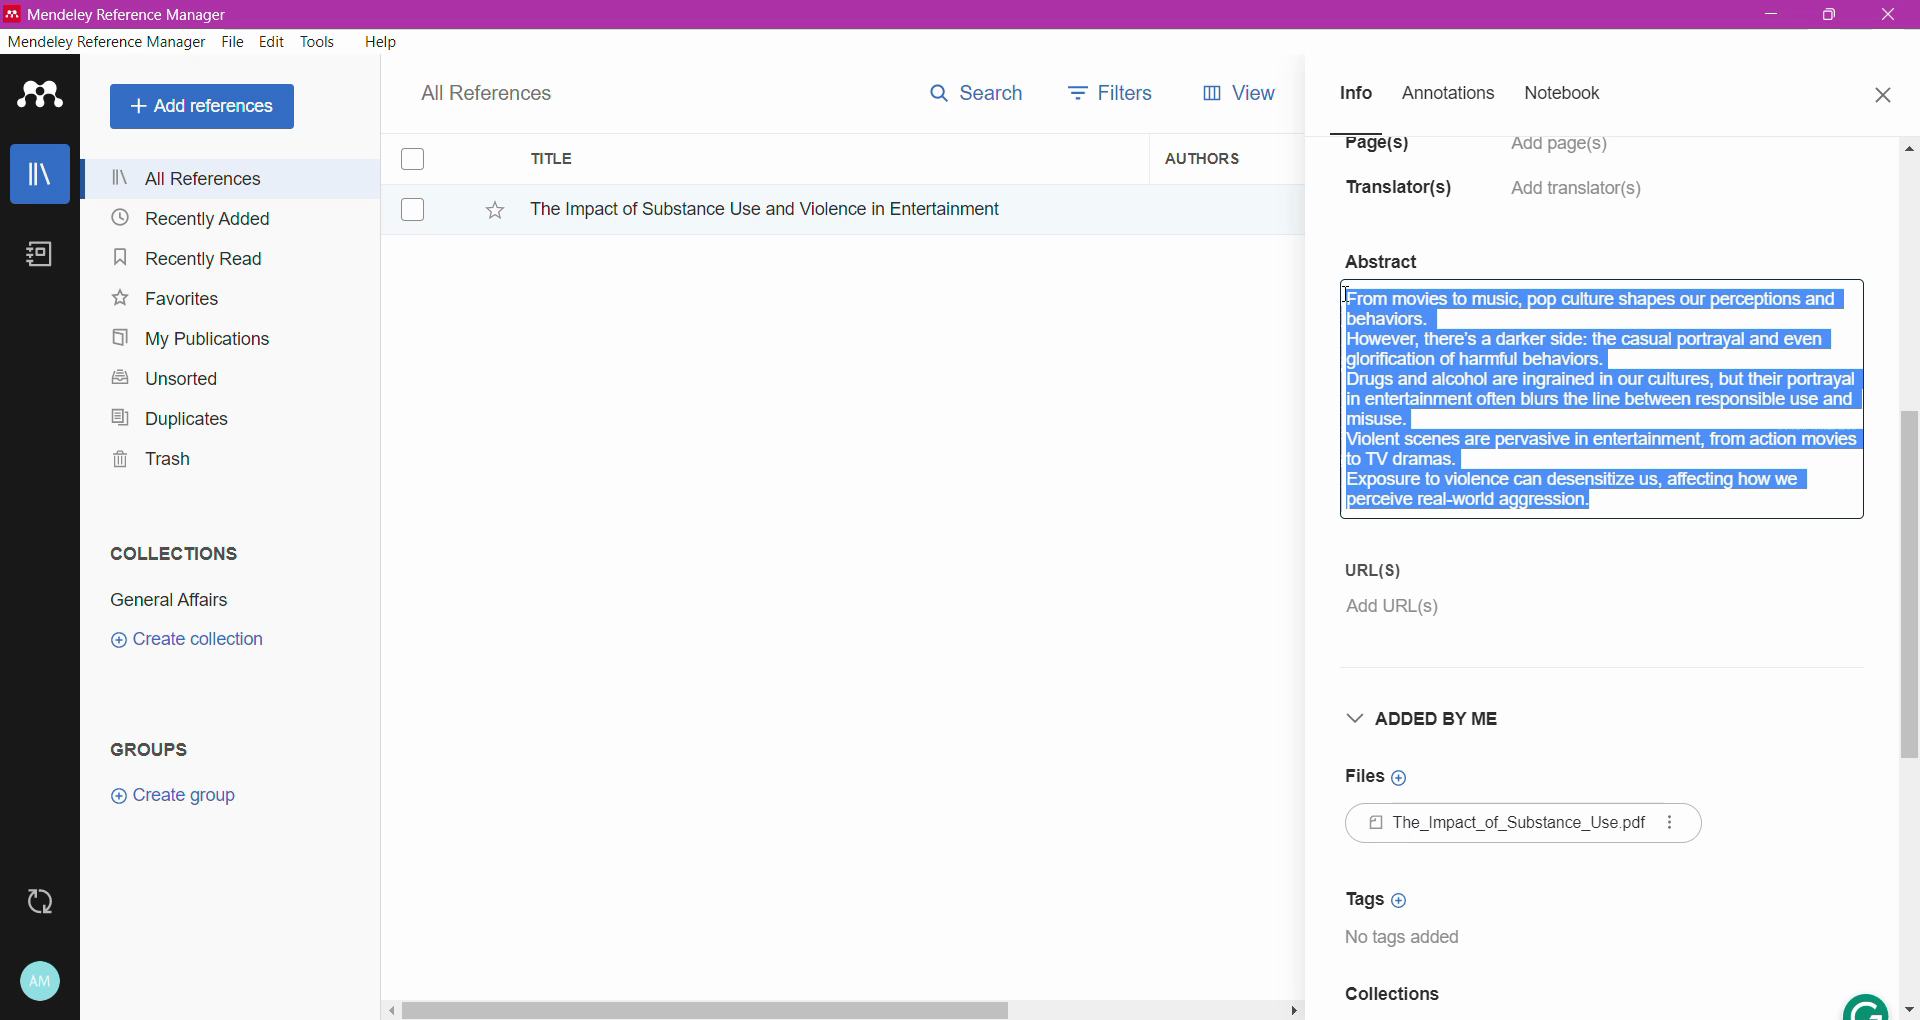  I want to click on Restore Down, so click(1831, 16).